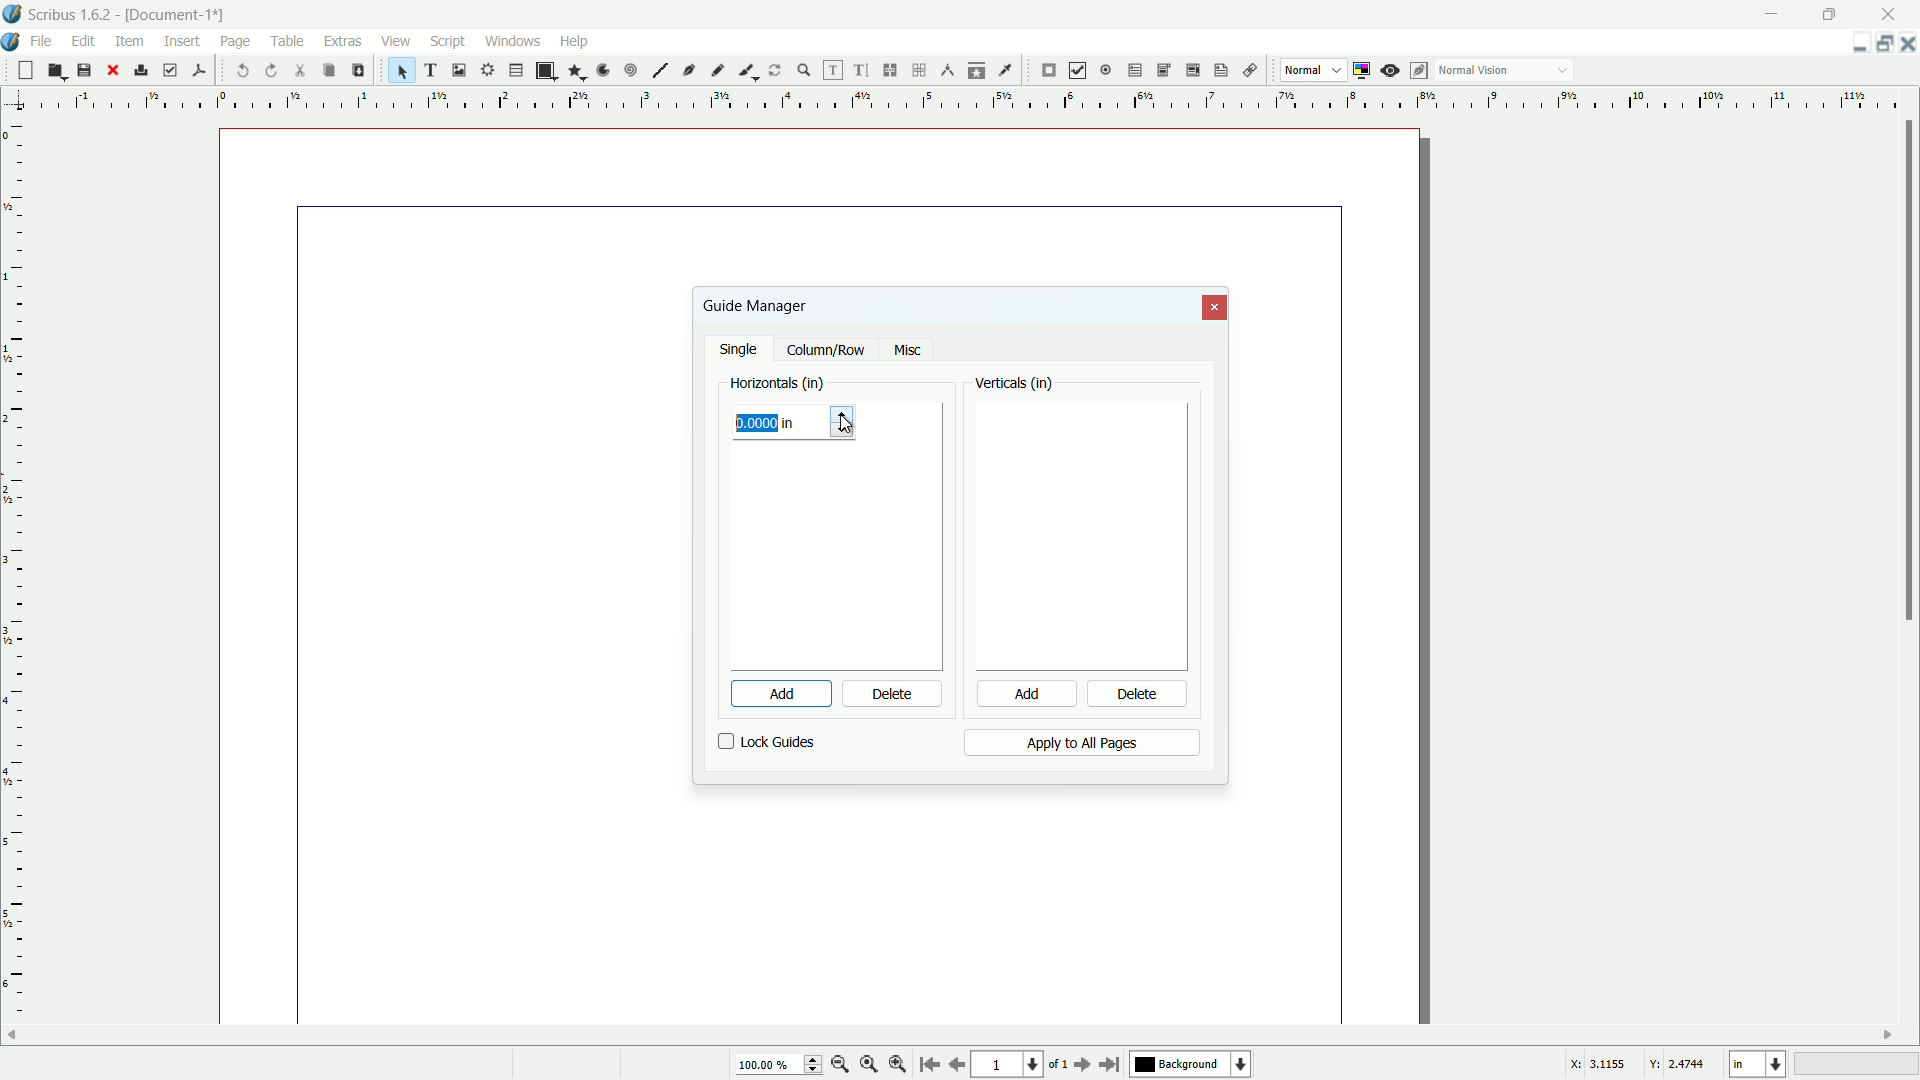  I want to click on cursor, so click(235, 56).